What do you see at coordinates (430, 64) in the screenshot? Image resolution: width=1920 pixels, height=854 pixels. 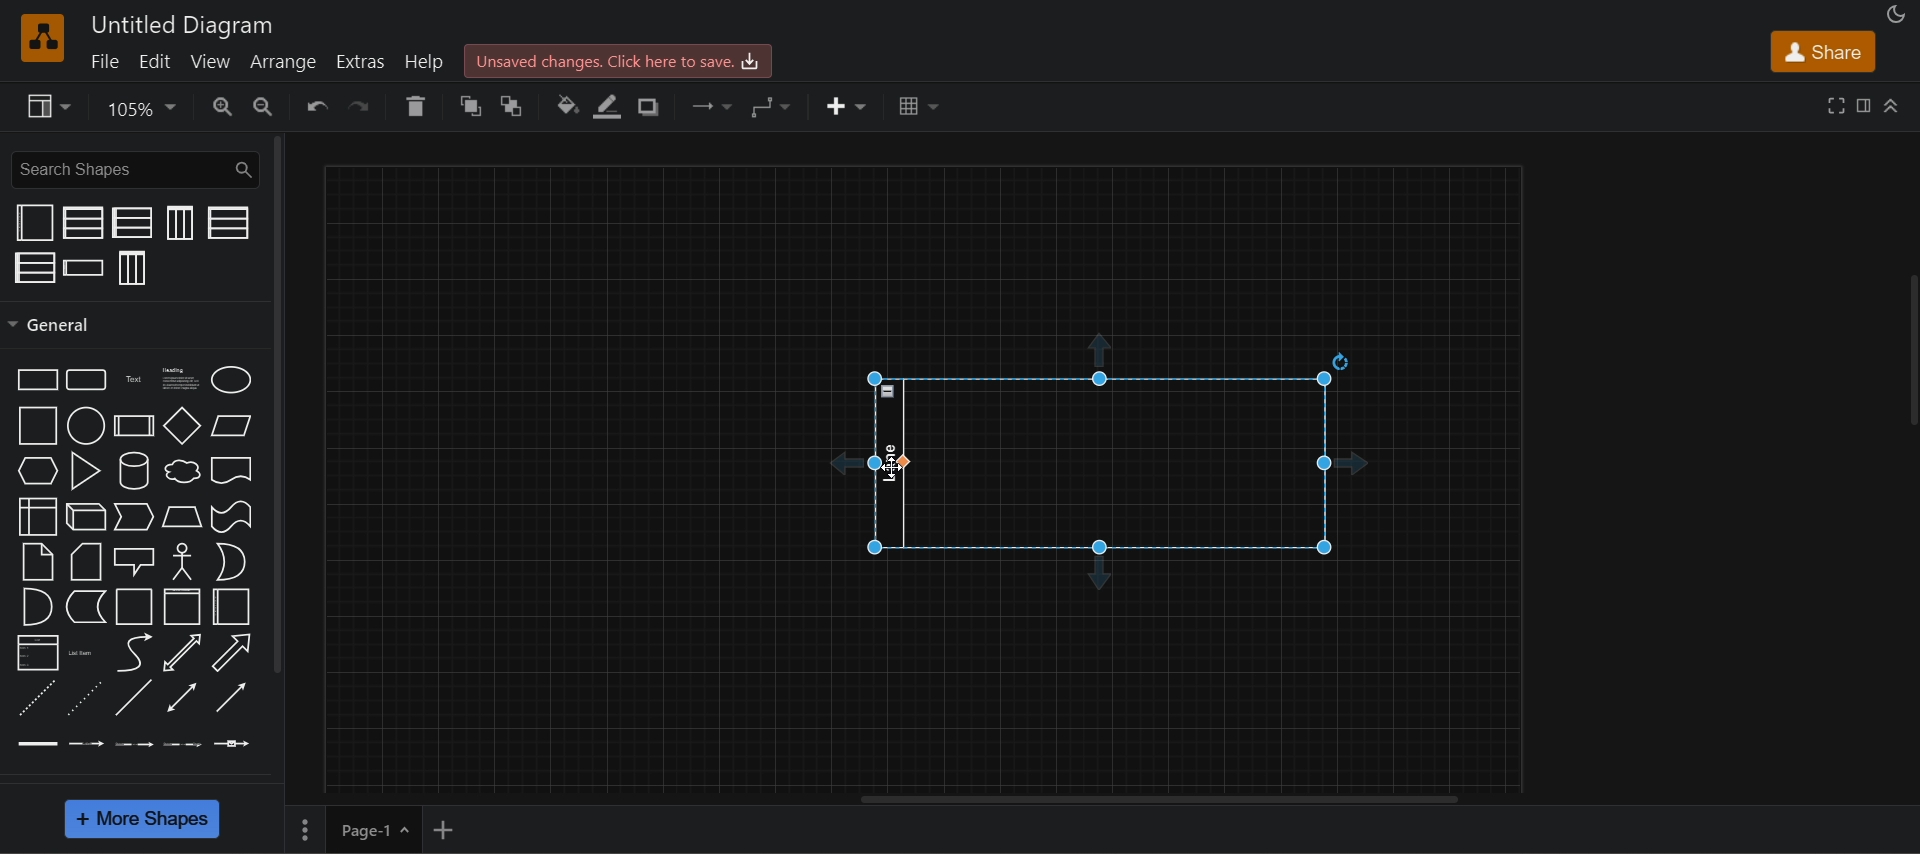 I see `help` at bounding box center [430, 64].